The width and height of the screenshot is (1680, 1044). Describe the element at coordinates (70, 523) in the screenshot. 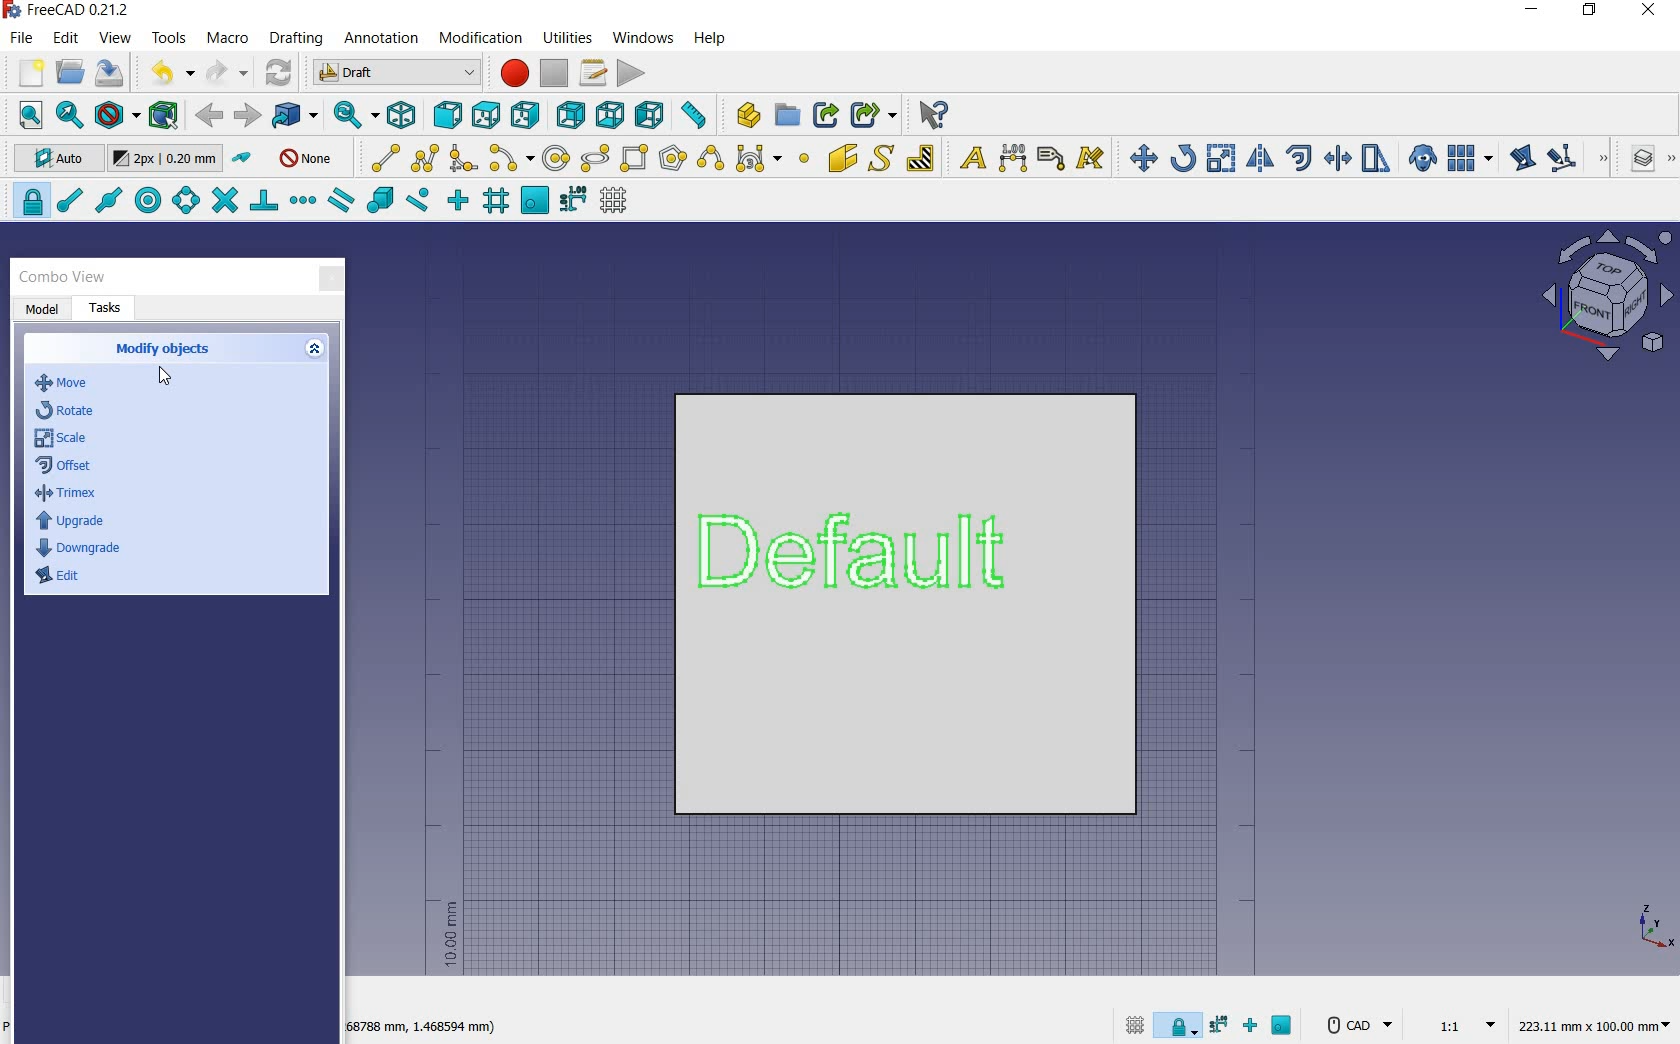

I see `upgrade` at that location.